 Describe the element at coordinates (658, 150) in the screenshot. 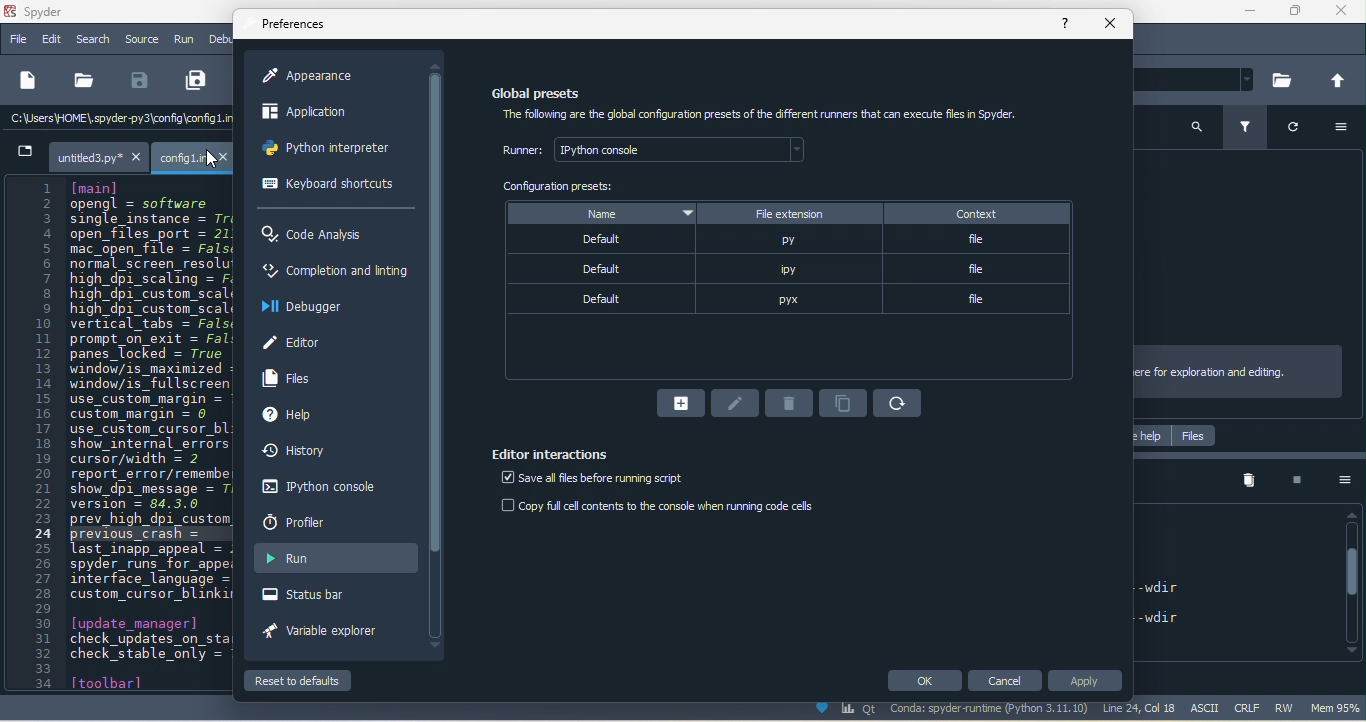

I see `runner` at that location.